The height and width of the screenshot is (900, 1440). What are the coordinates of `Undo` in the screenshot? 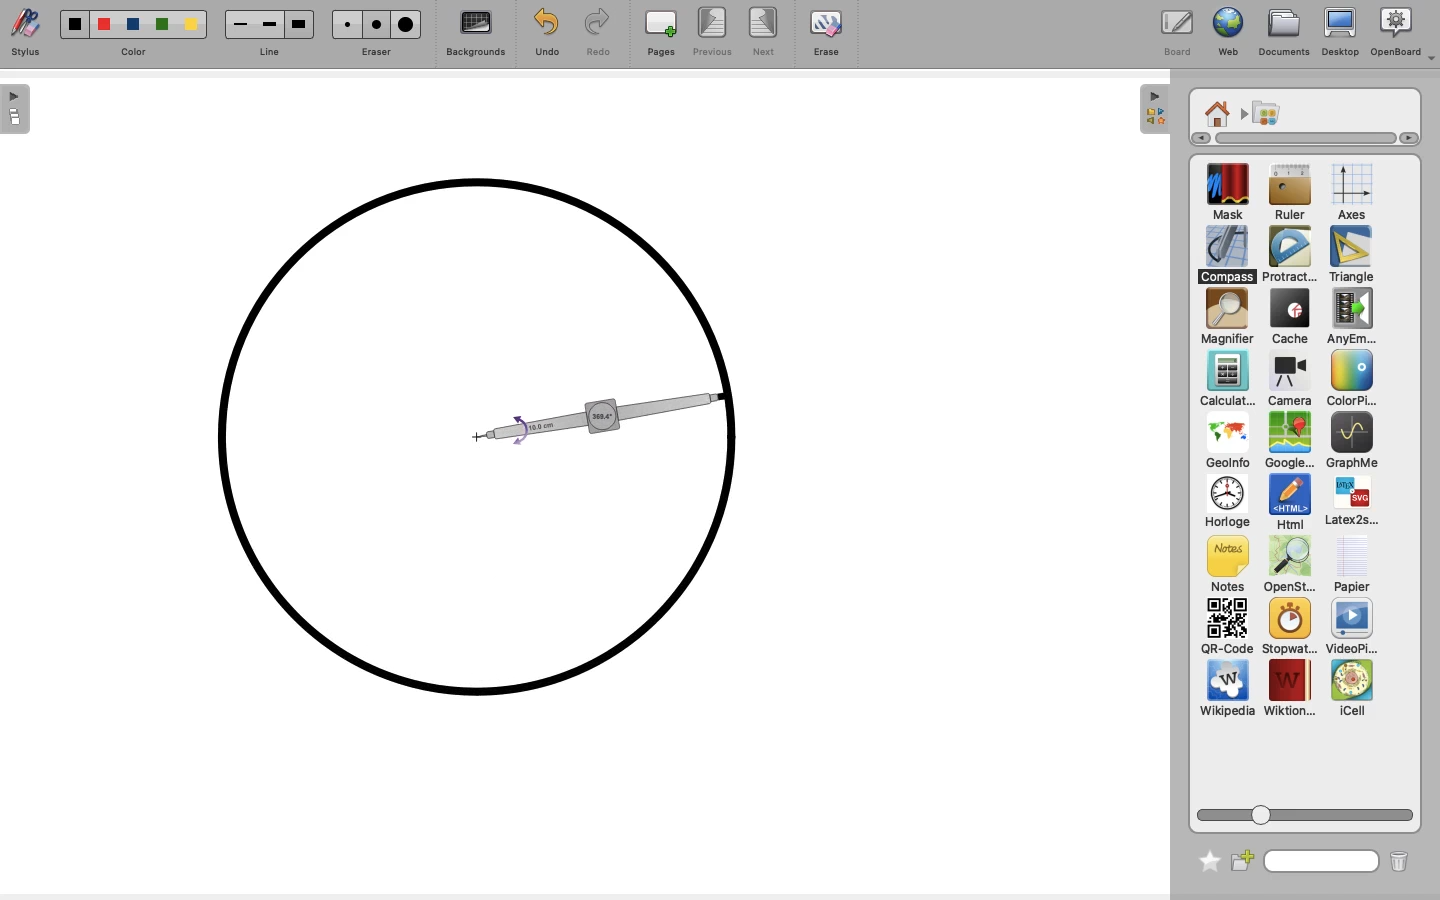 It's located at (544, 32).